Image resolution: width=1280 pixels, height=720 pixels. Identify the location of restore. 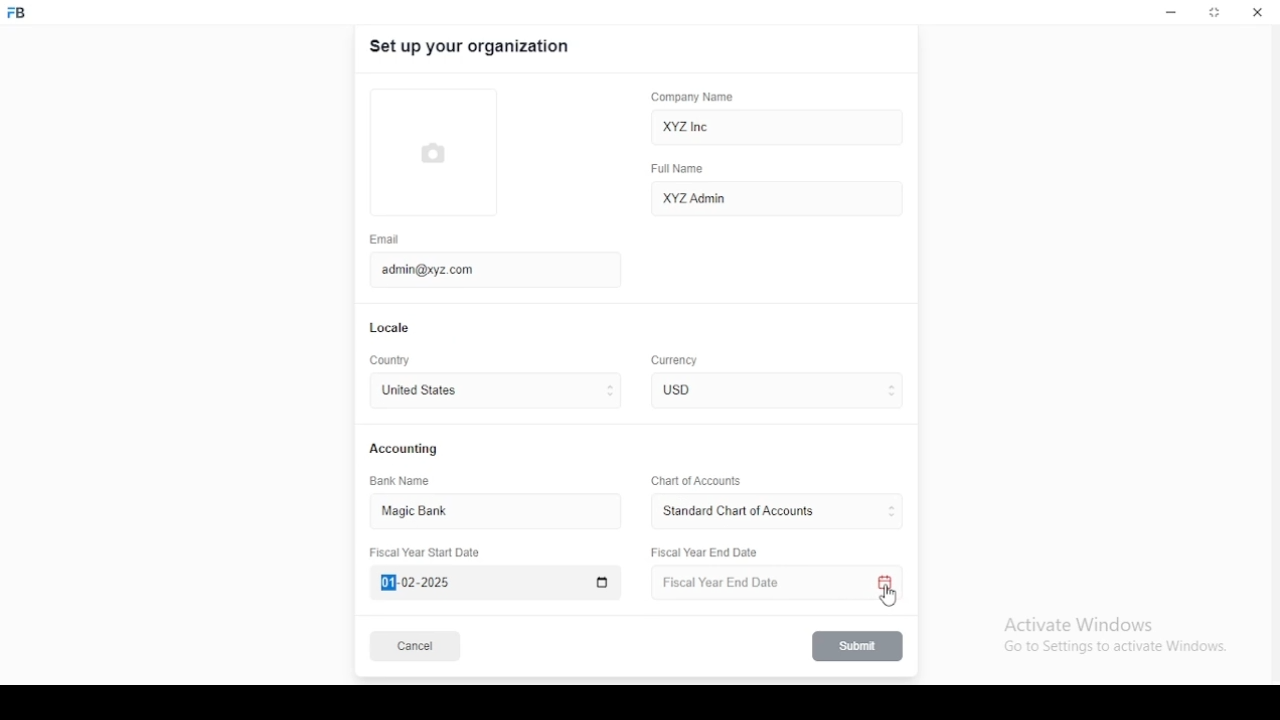
(1216, 14).